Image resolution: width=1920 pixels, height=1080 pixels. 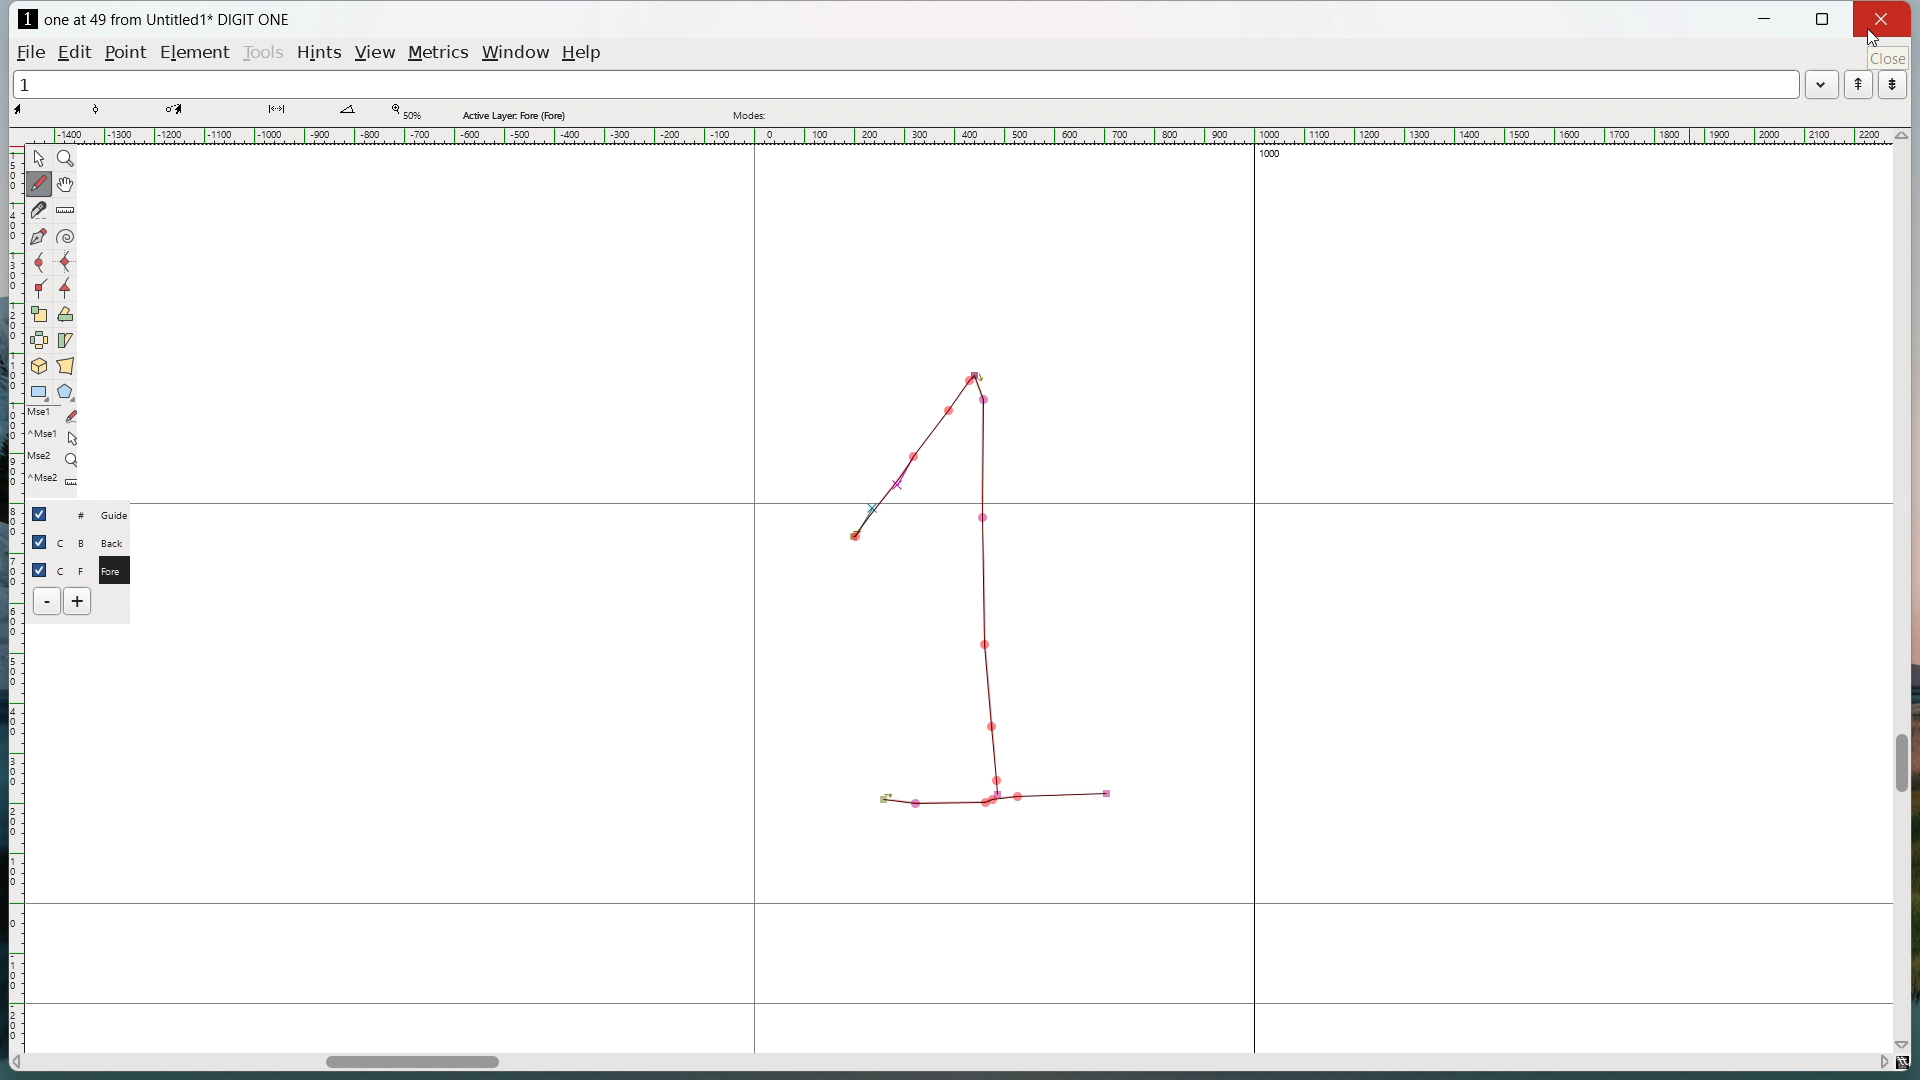 What do you see at coordinates (129, 51) in the screenshot?
I see `Point` at bounding box center [129, 51].